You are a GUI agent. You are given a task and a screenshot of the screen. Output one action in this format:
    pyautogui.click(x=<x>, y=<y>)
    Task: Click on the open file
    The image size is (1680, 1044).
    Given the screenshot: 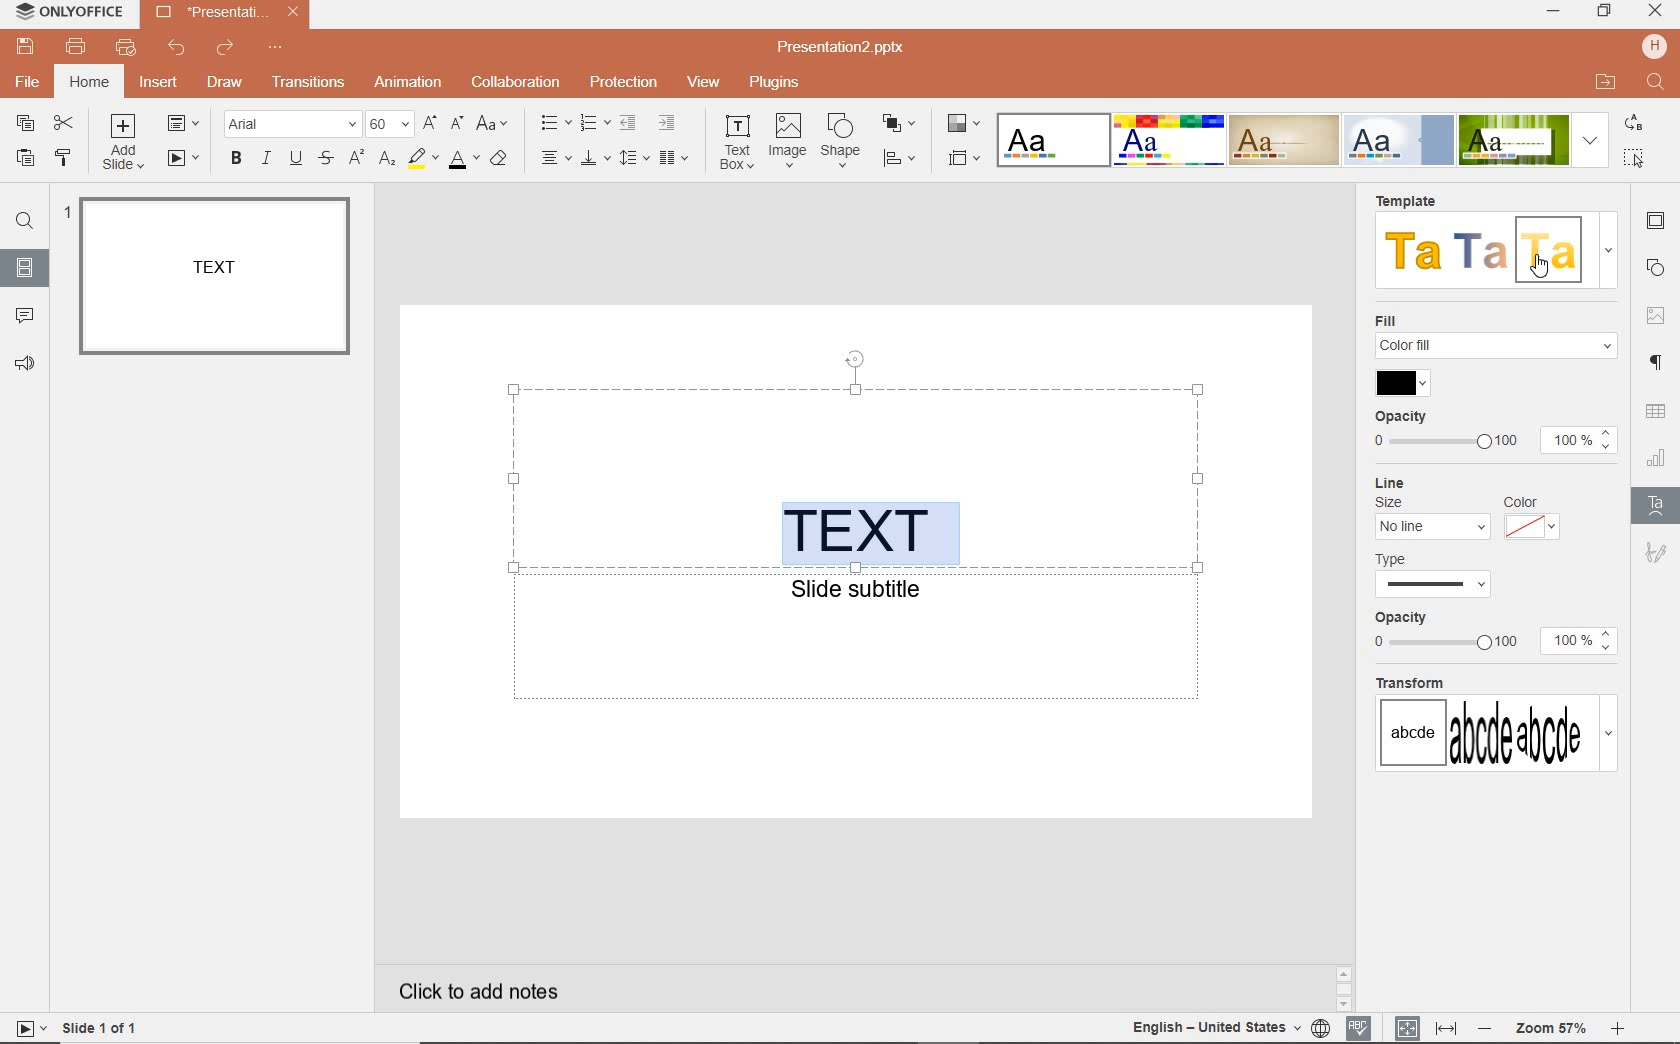 What is the action you would take?
    pyautogui.click(x=1605, y=82)
    